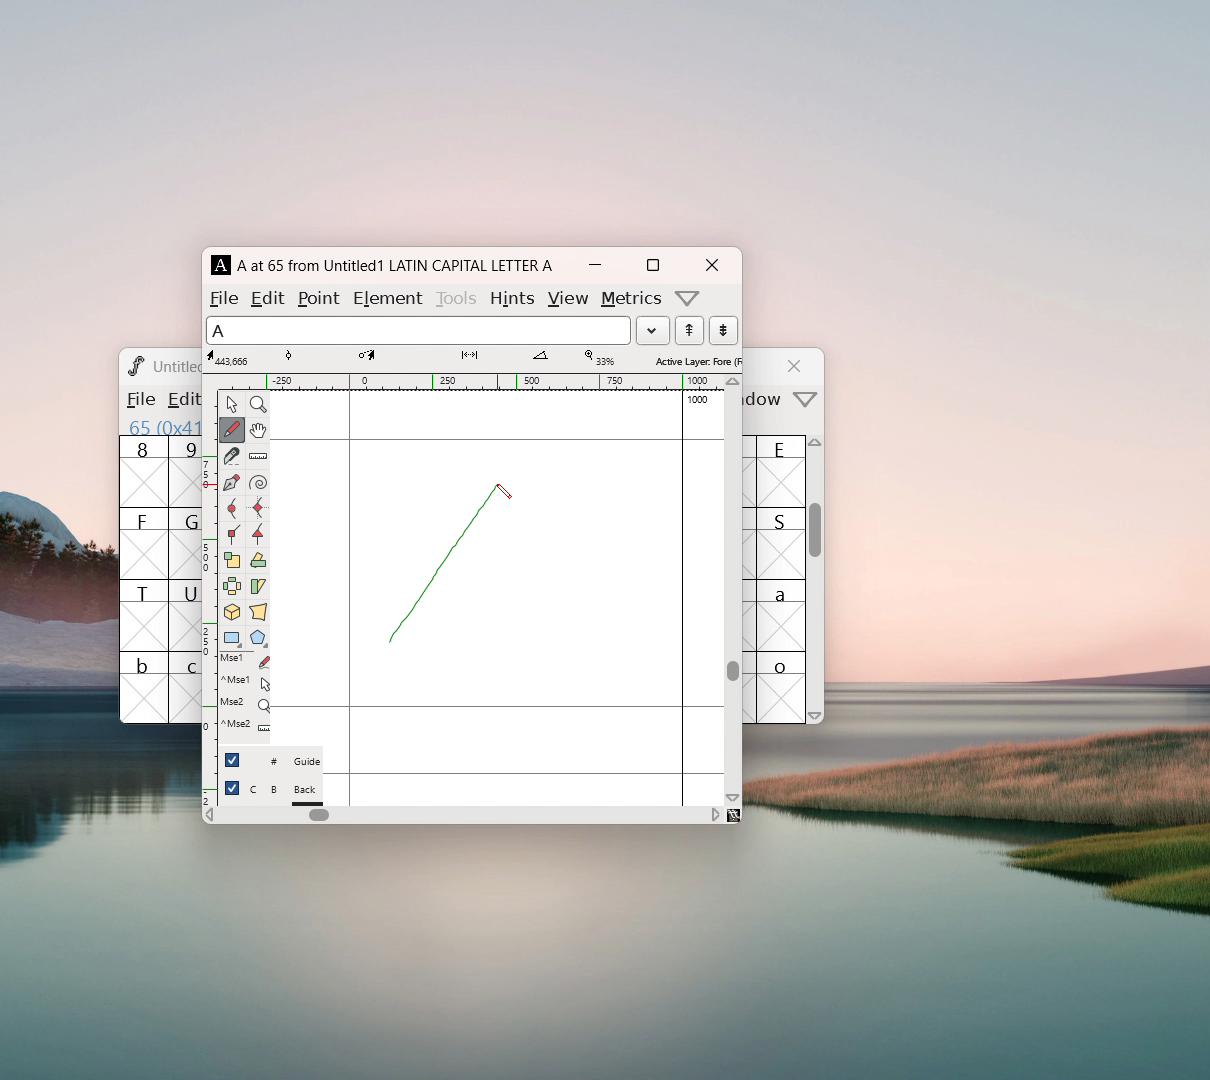 The image size is (1210, 1080). What do you see at coordinates (233, 639) in the screenshot?
I see `rectangle or ellipse` at bounding box center [233, 639].